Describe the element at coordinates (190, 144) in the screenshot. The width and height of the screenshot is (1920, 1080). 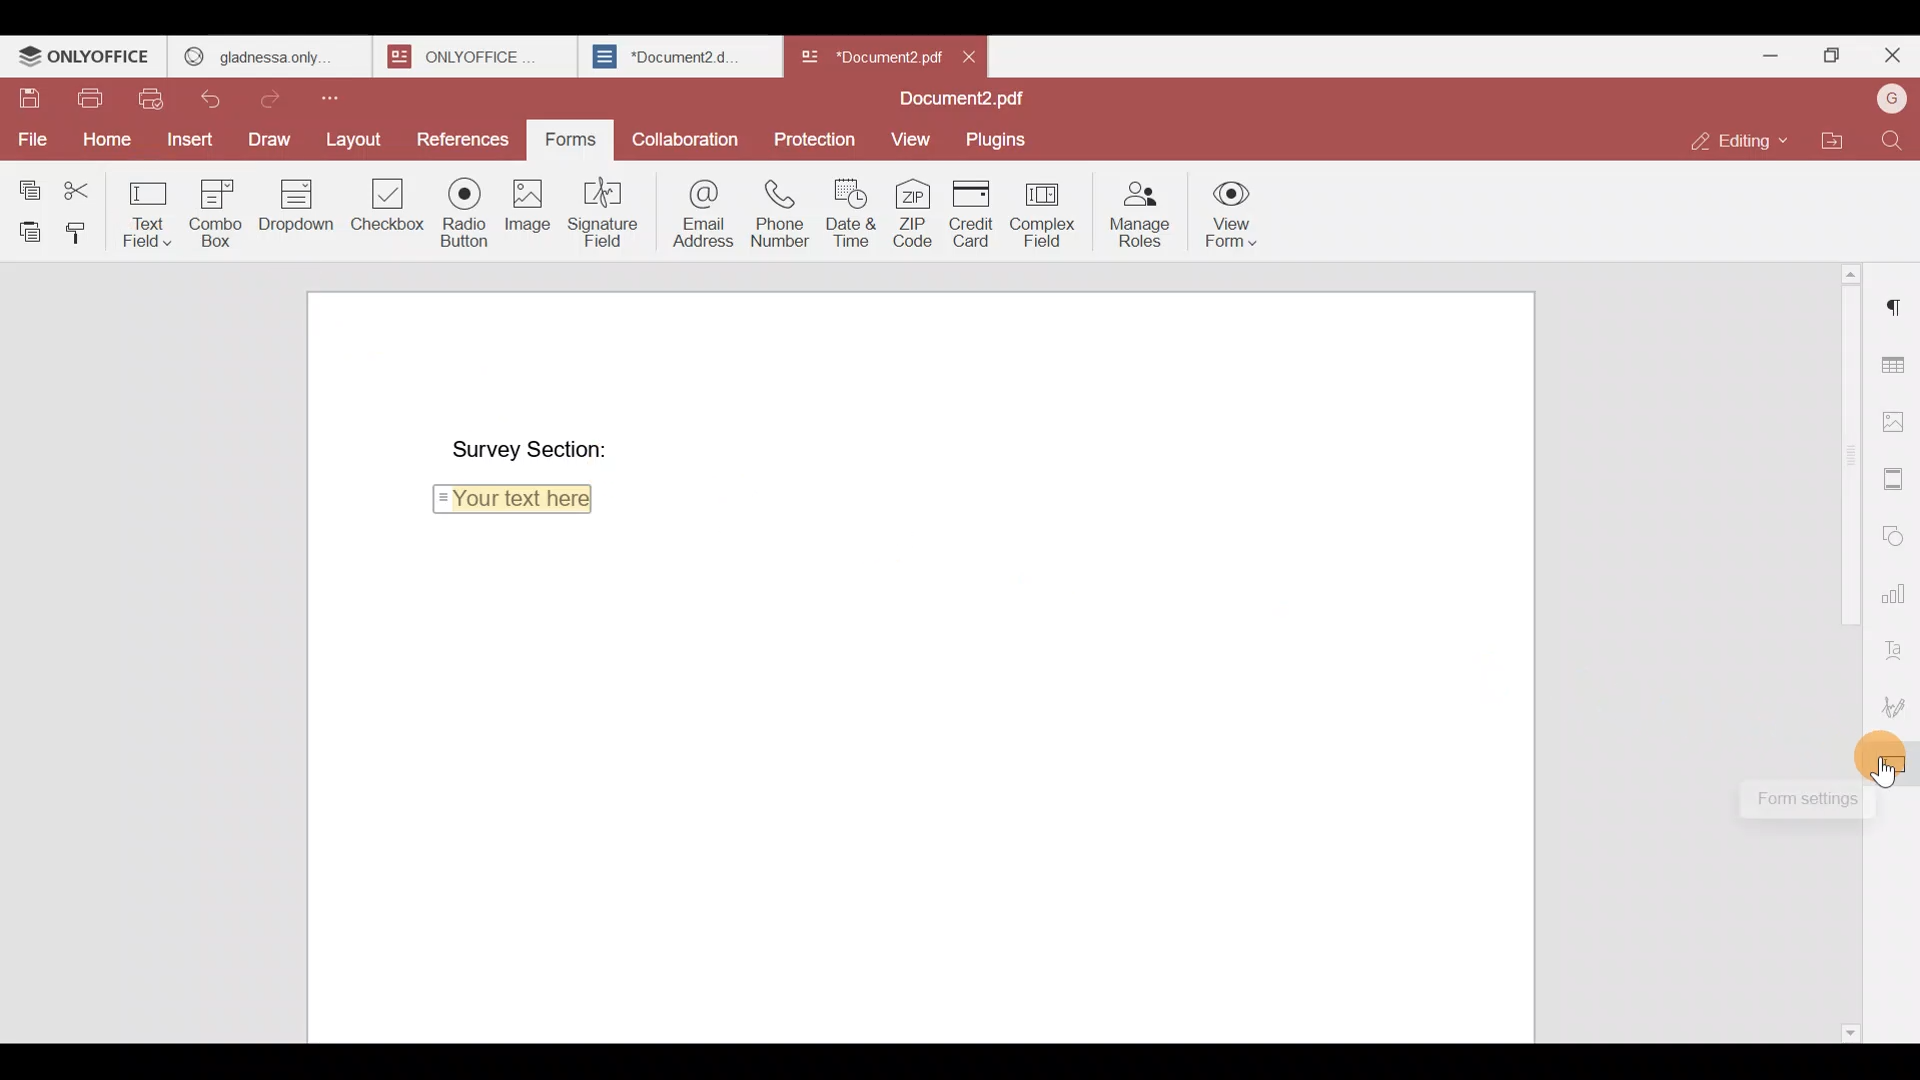
I see `Insert` at that location.